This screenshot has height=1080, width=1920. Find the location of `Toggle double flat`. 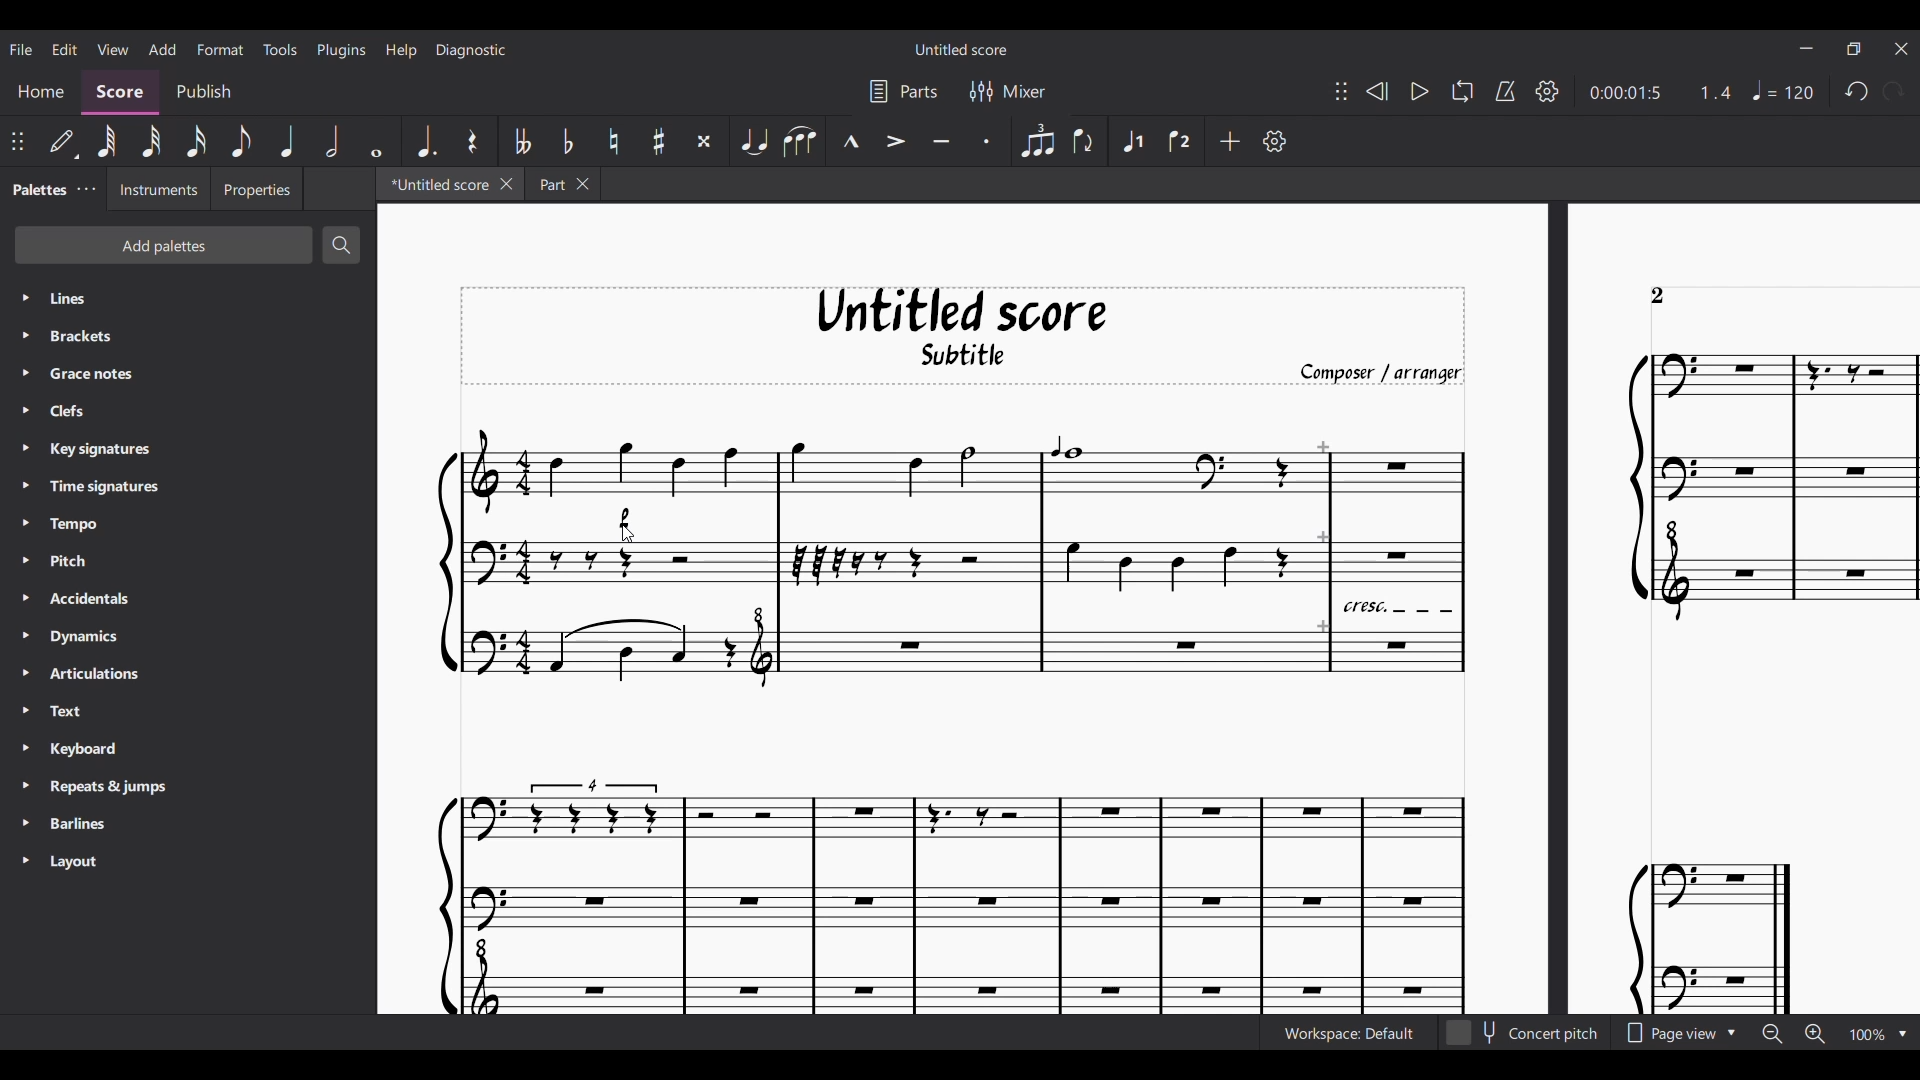

Toggle double flat is located at coordinates (520, 141).